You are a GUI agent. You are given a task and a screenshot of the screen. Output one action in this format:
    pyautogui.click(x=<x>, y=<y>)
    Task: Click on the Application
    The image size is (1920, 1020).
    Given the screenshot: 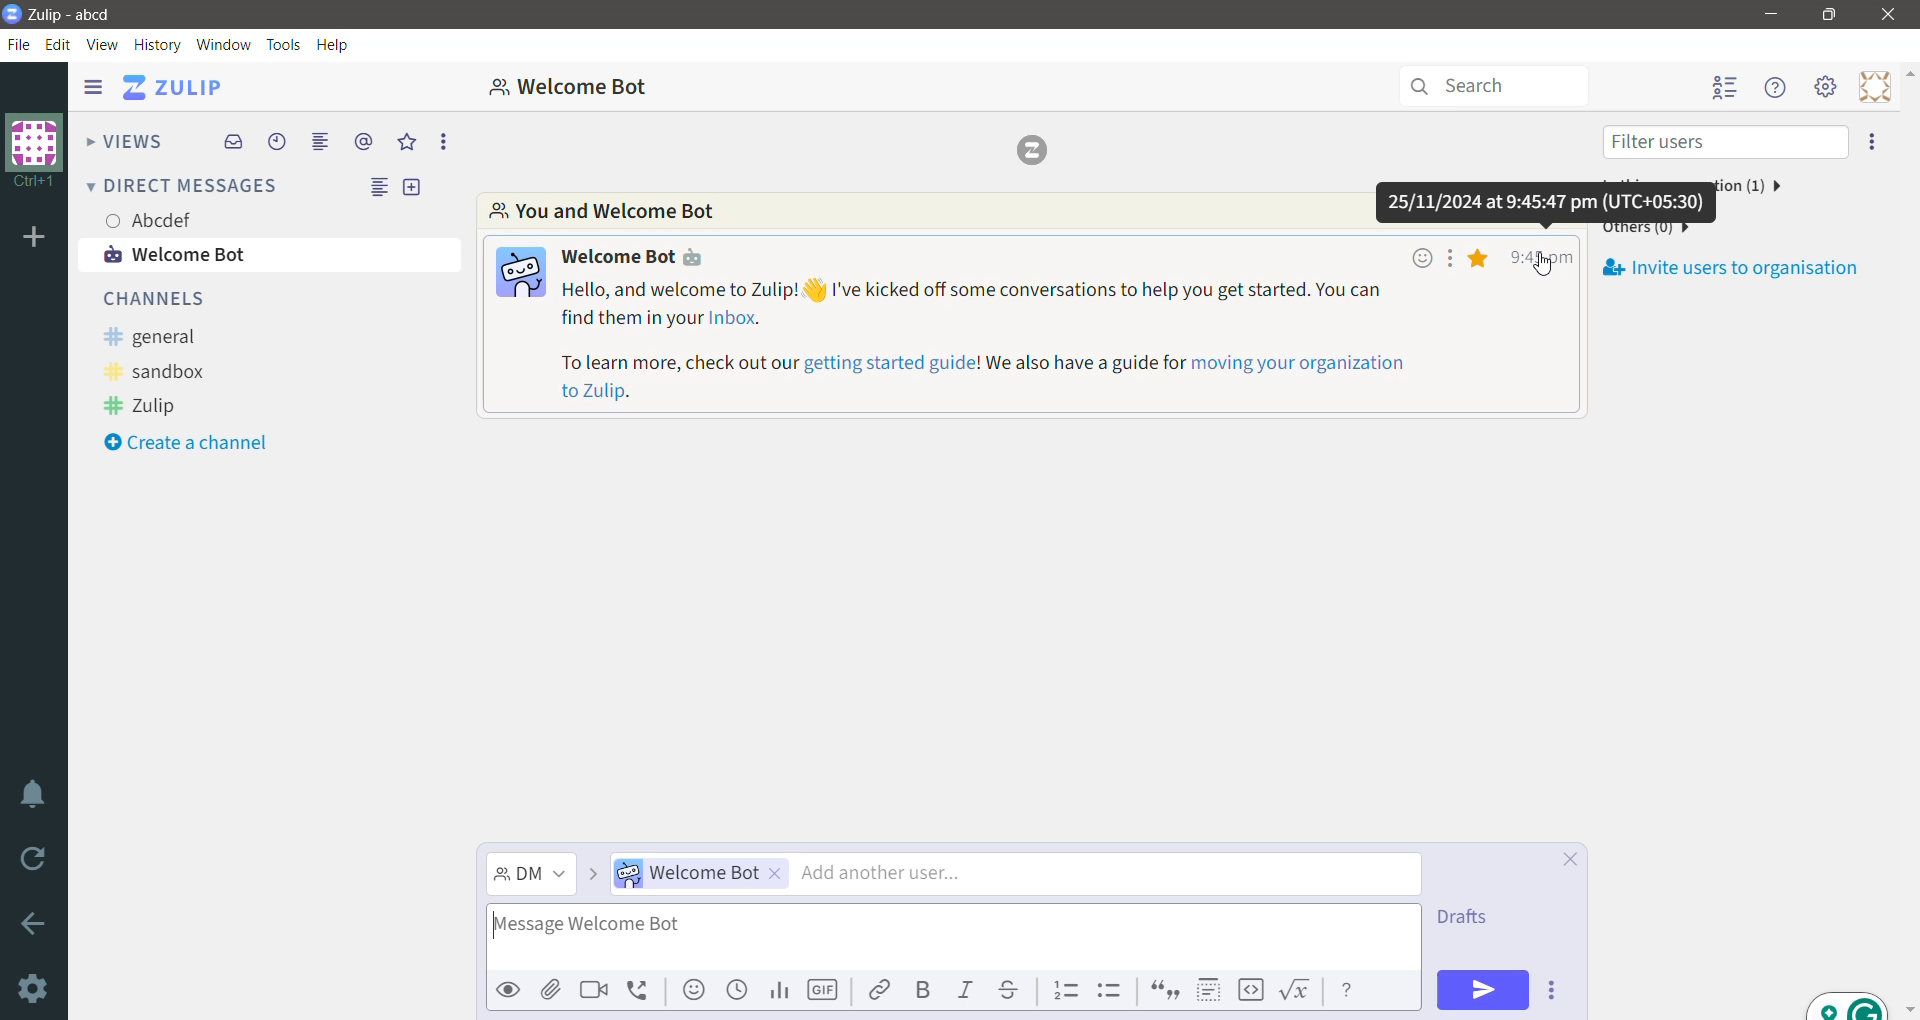 What is the action you would take?
    pyautogui.click(x=181, y=87)
    